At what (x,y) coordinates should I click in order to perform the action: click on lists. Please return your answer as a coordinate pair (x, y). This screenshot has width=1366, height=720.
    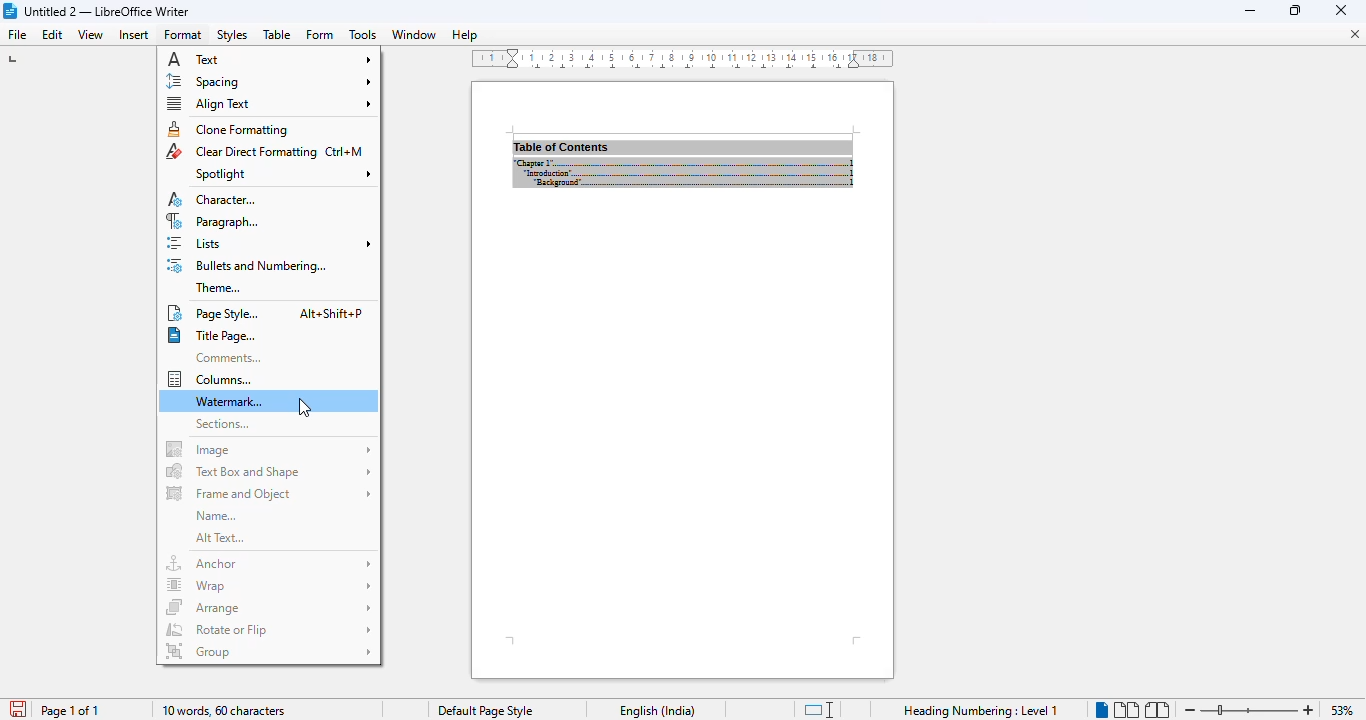
    Looking at the image, I should click on (270, 243).